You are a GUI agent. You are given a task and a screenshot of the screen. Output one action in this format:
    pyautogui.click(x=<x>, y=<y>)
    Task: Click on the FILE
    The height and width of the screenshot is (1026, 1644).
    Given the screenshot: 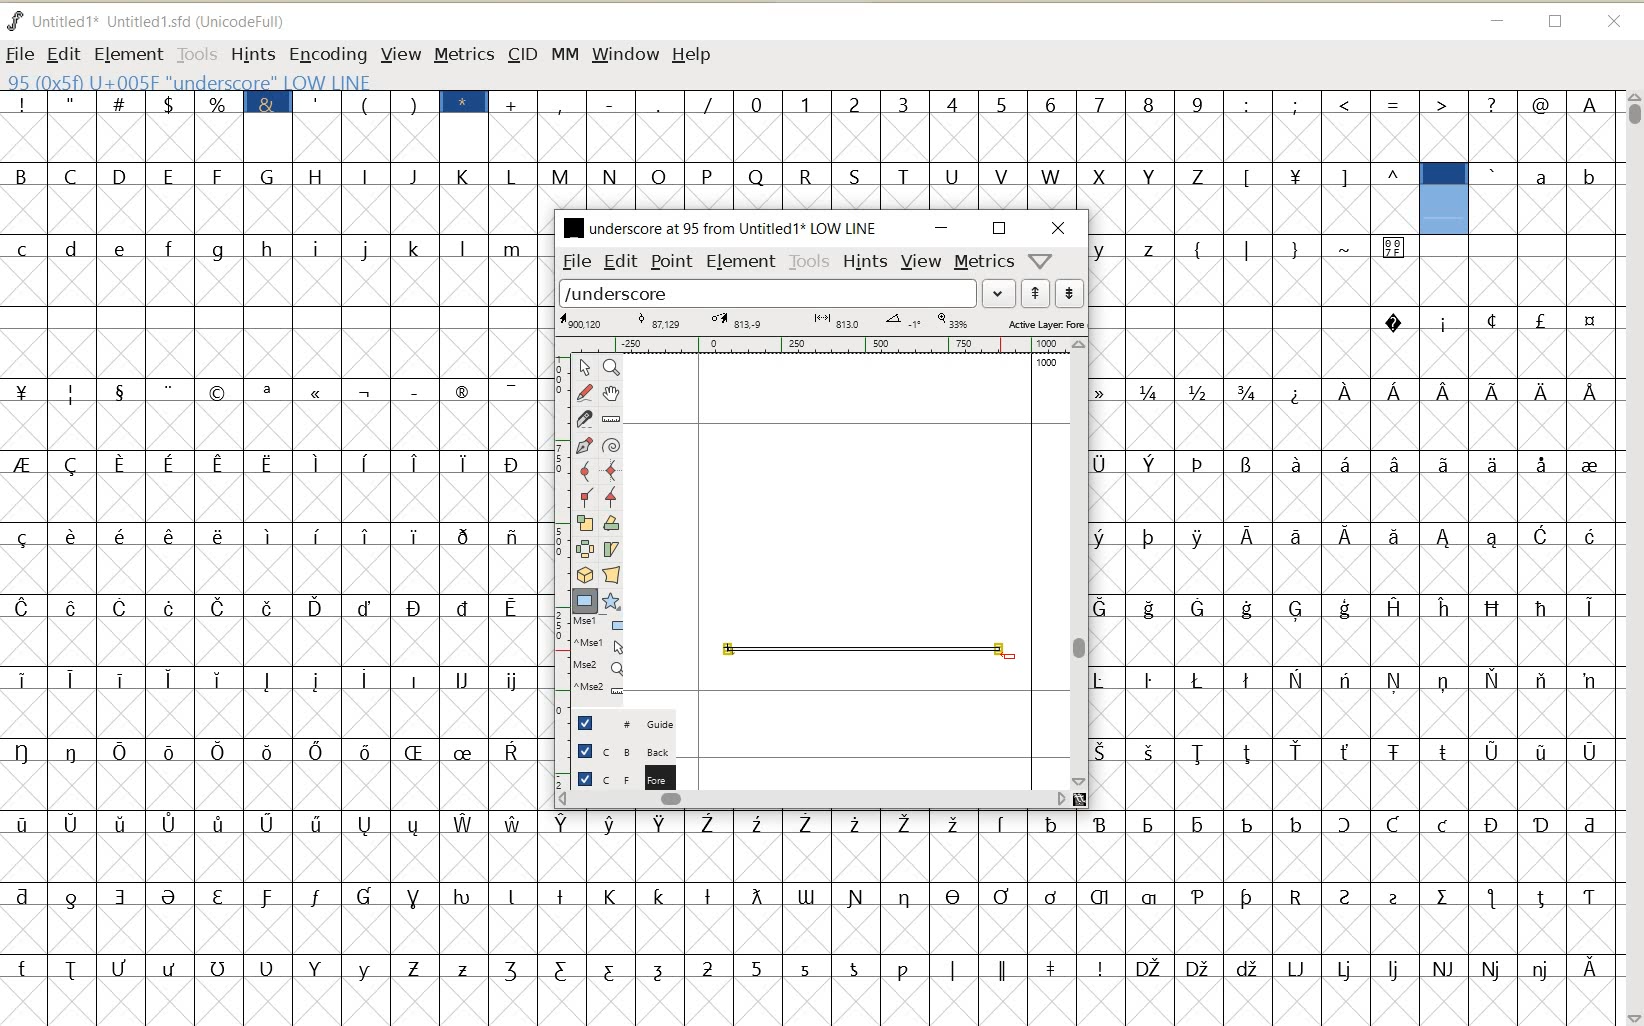 What is the action you would take?
    pyautogui.click(x=575, y=262)
    